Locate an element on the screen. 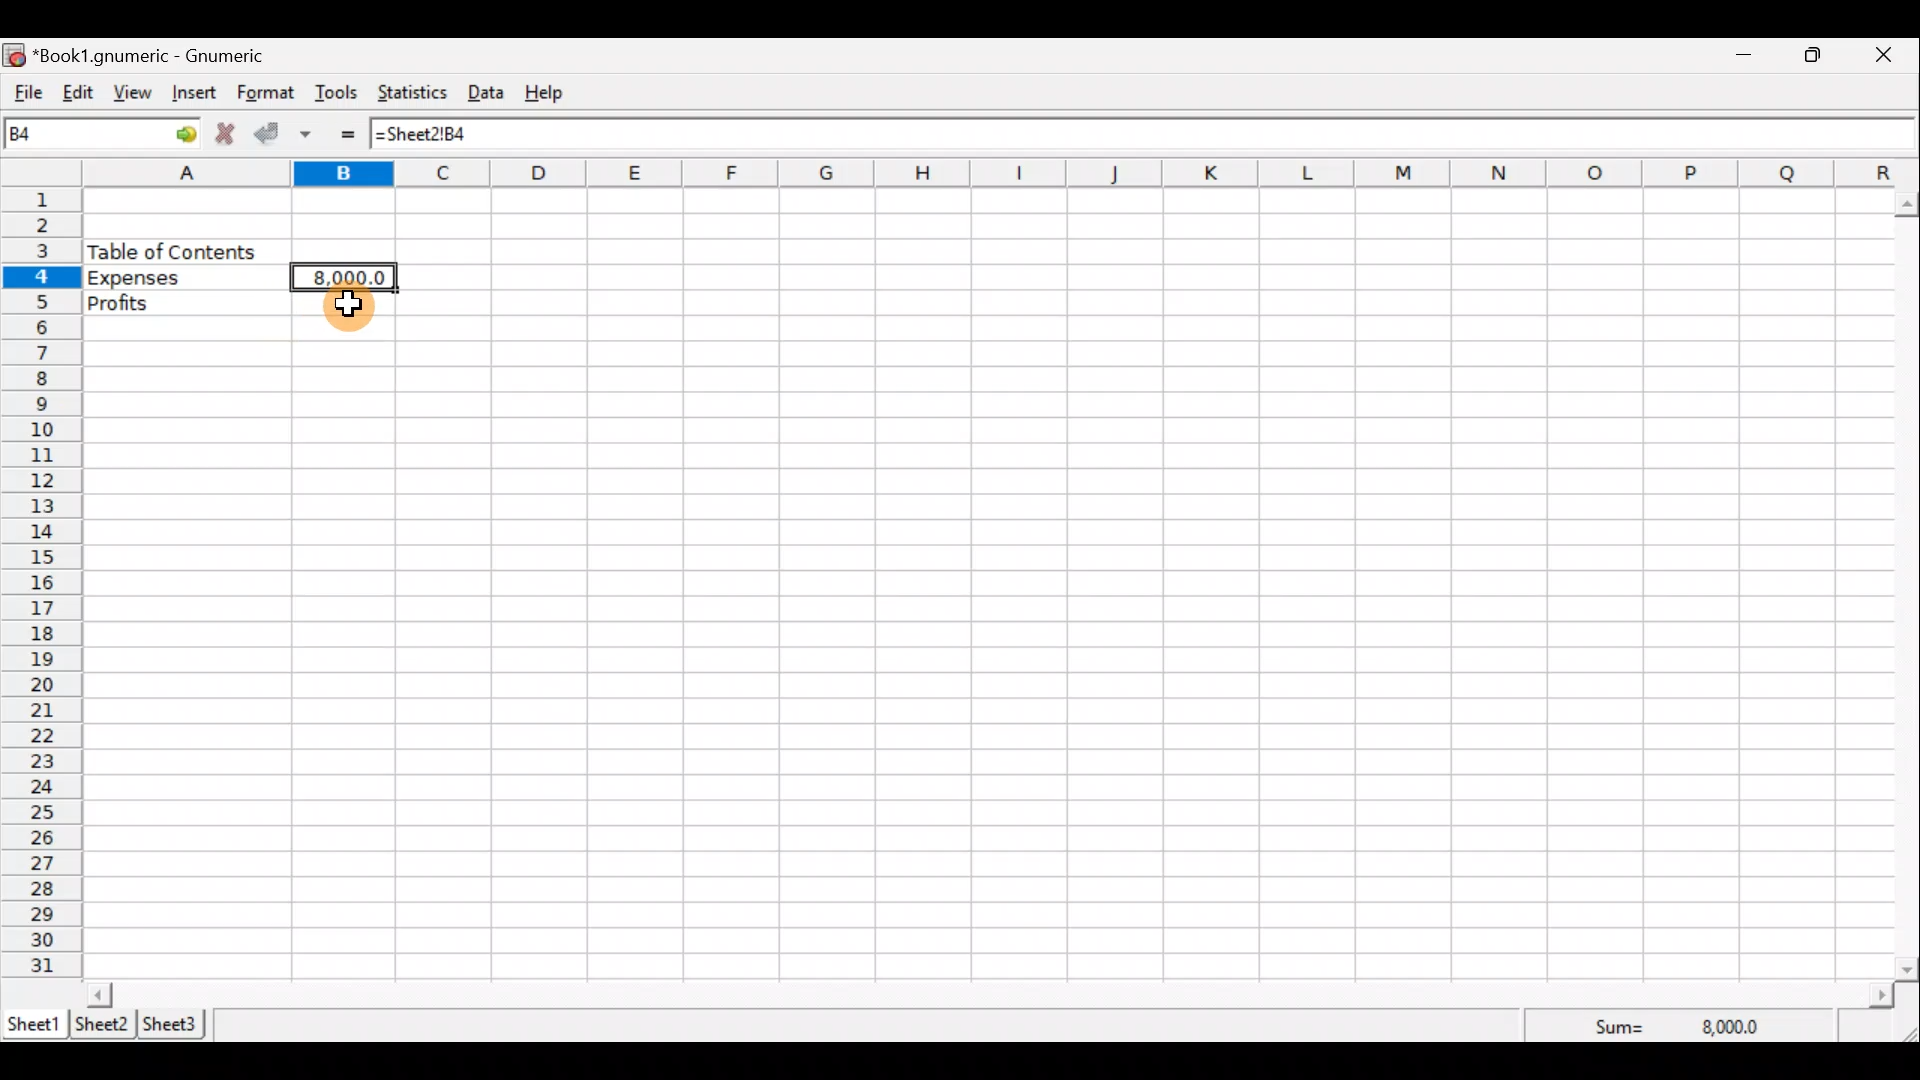 The width and height of the screenshot is (1920, 1080). Format is located at coordinates (266, 94).